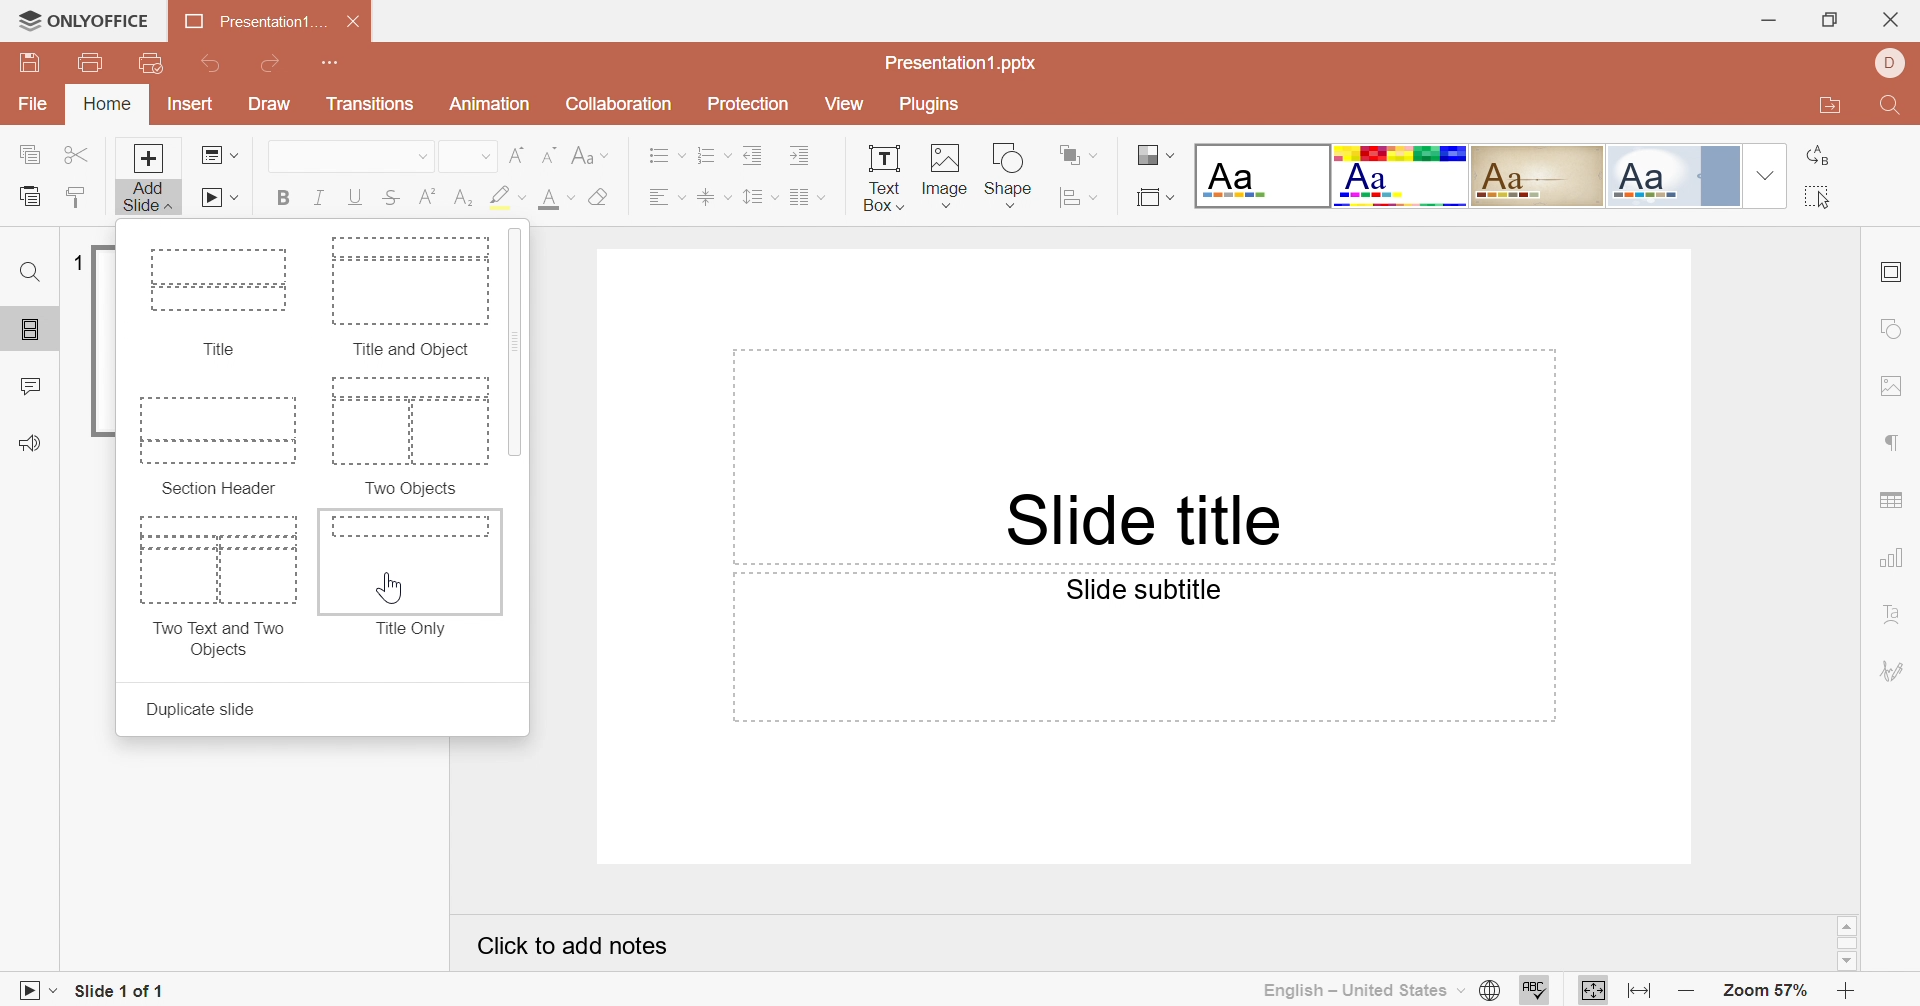 The width and height of the screenshot is (1920, 1006). I want to click on Align Size, so click(1074, 198).